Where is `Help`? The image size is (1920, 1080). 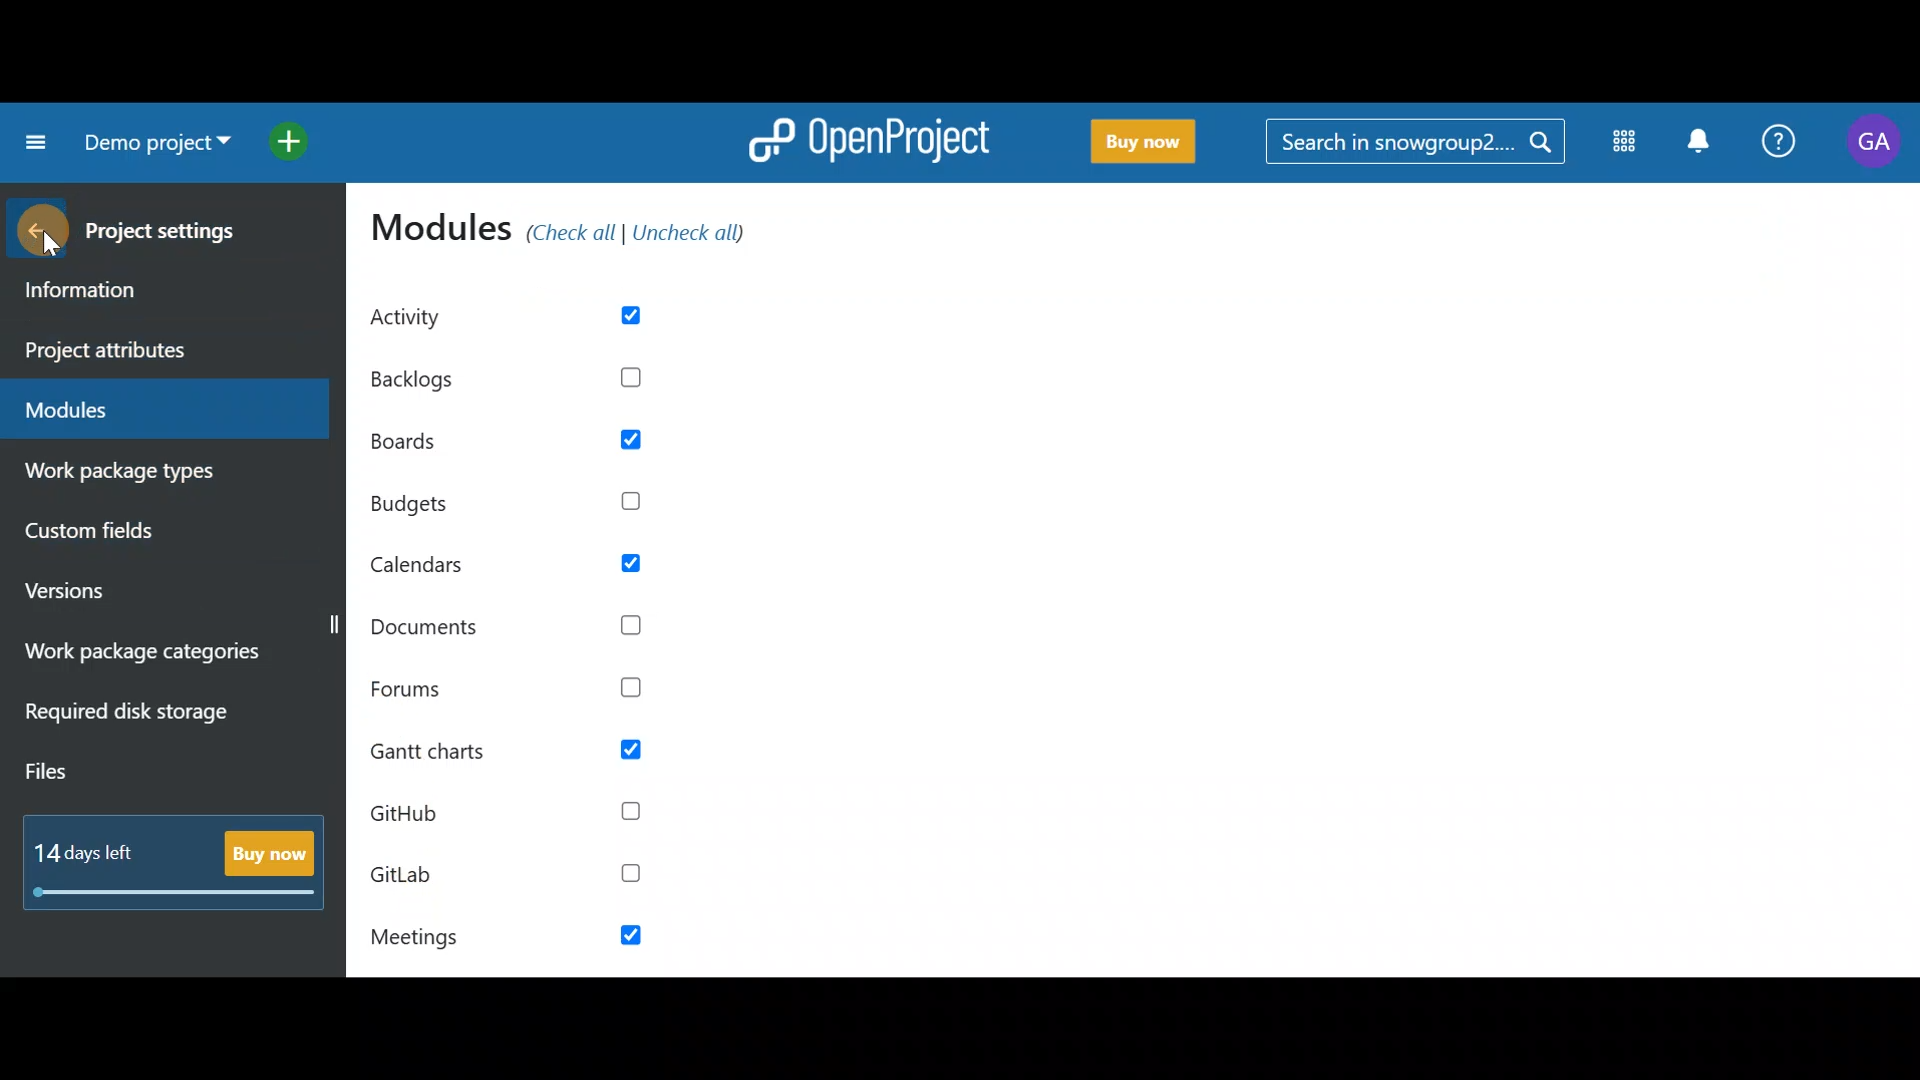
Help is located at coordinates (1776, 146).